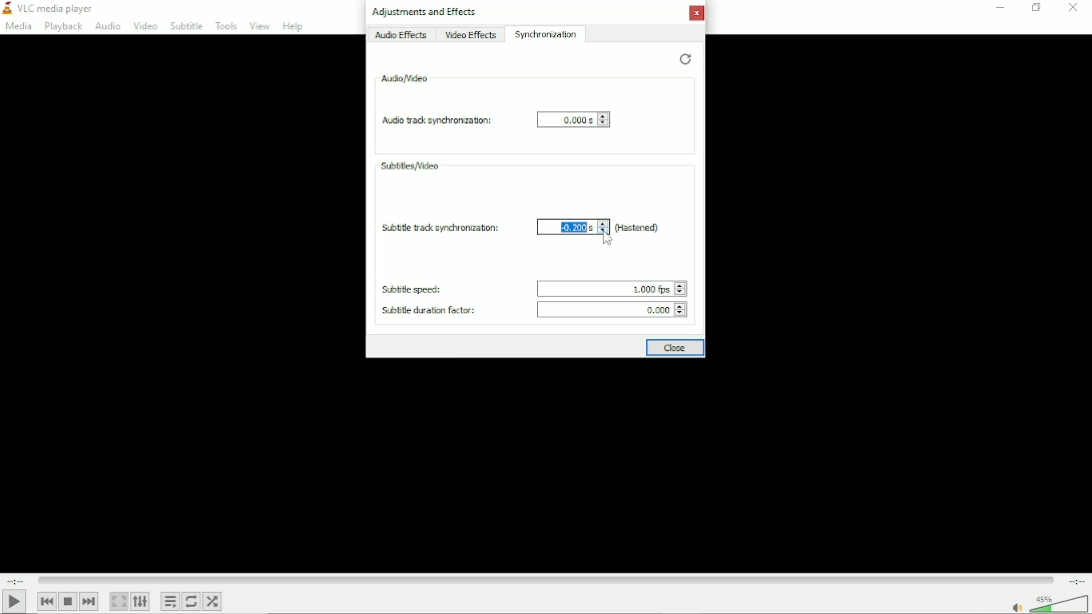 The height and width of the screenshot is (614, 1092). I want to click on Subtitle duration factor, so click(422, 312).